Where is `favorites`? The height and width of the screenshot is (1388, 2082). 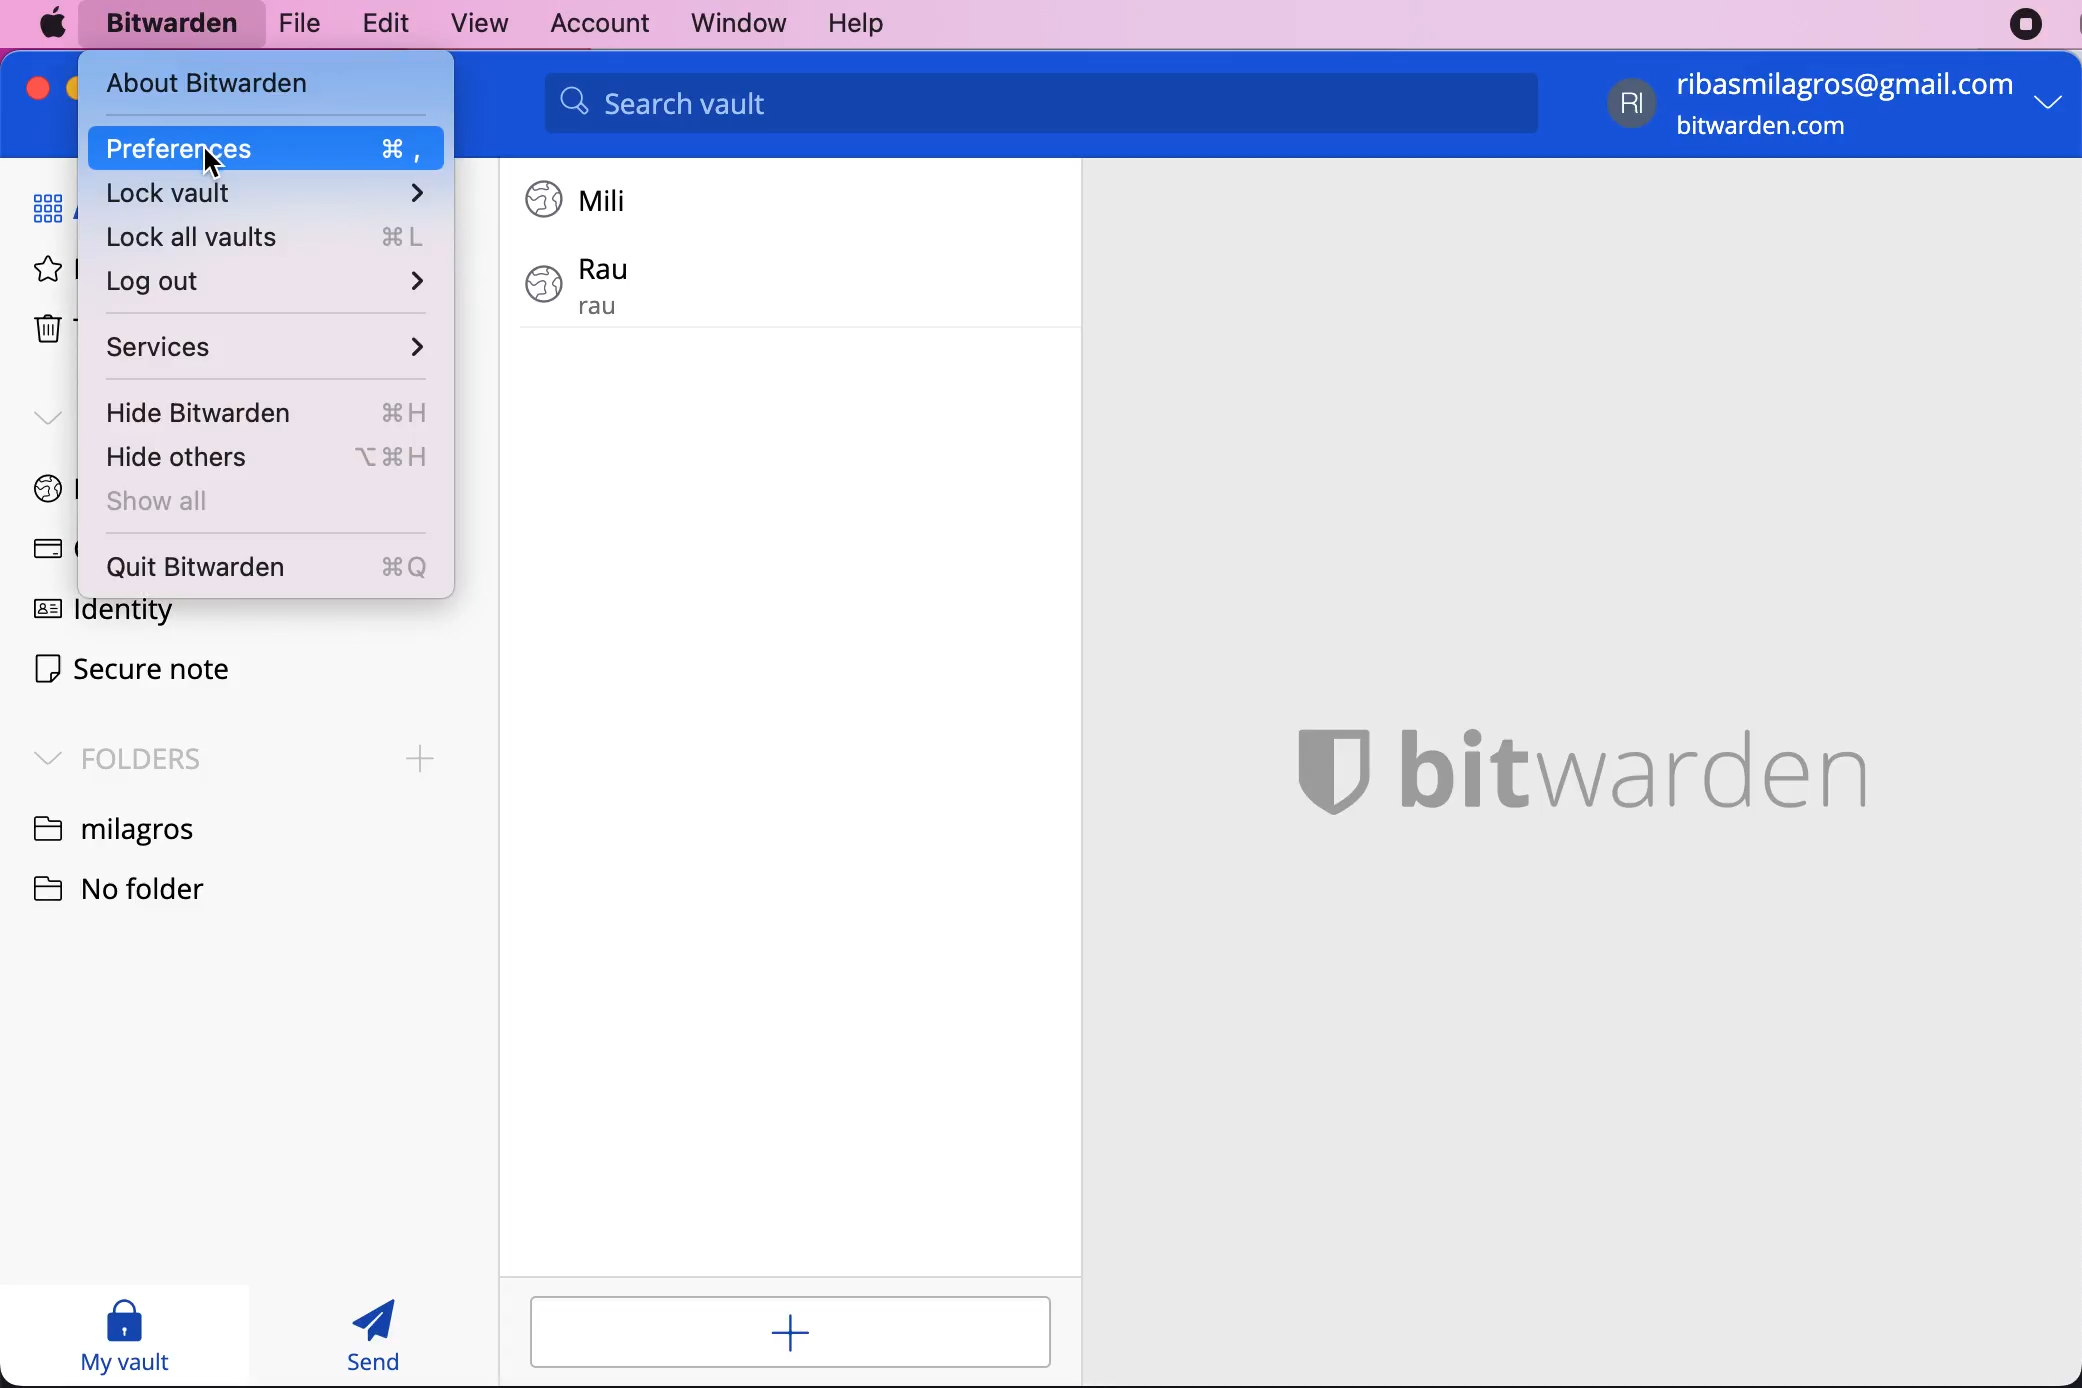
favorites is located at coordinates (43, 272).